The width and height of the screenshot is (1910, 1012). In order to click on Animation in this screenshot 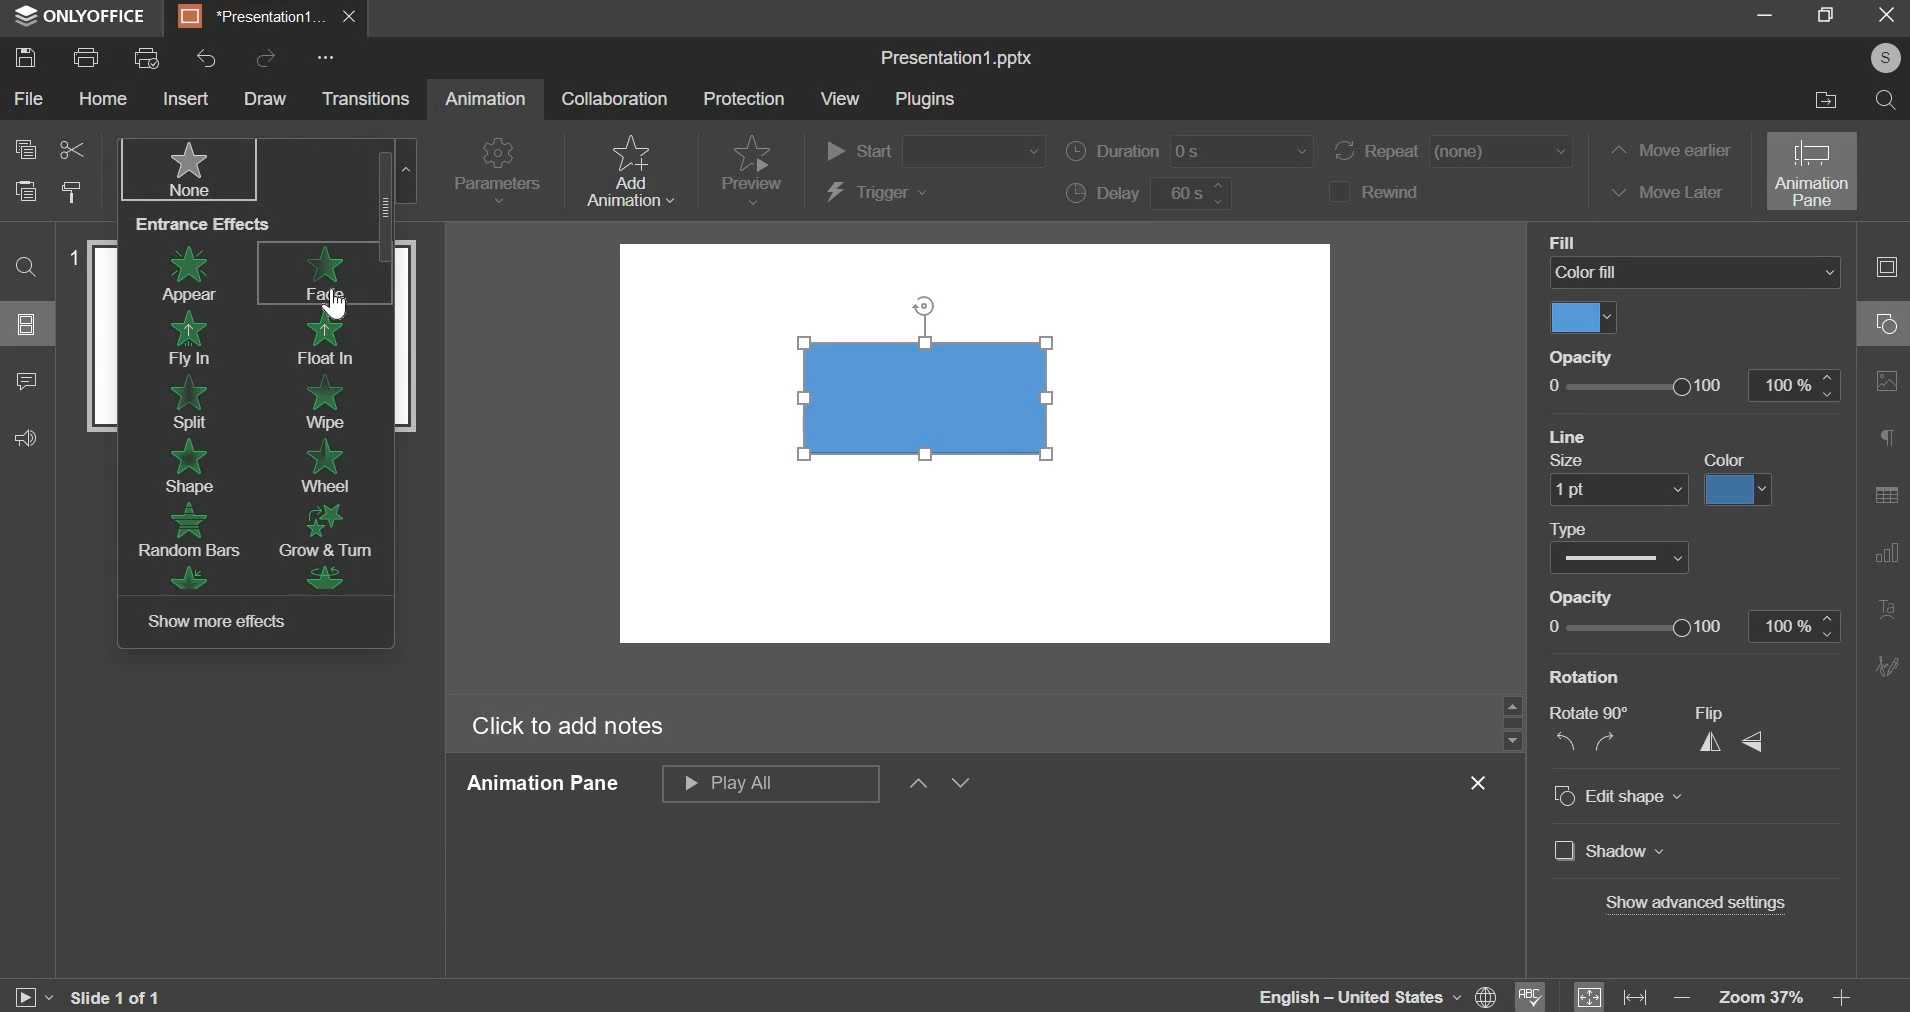, I will do `click(488, 101)`.